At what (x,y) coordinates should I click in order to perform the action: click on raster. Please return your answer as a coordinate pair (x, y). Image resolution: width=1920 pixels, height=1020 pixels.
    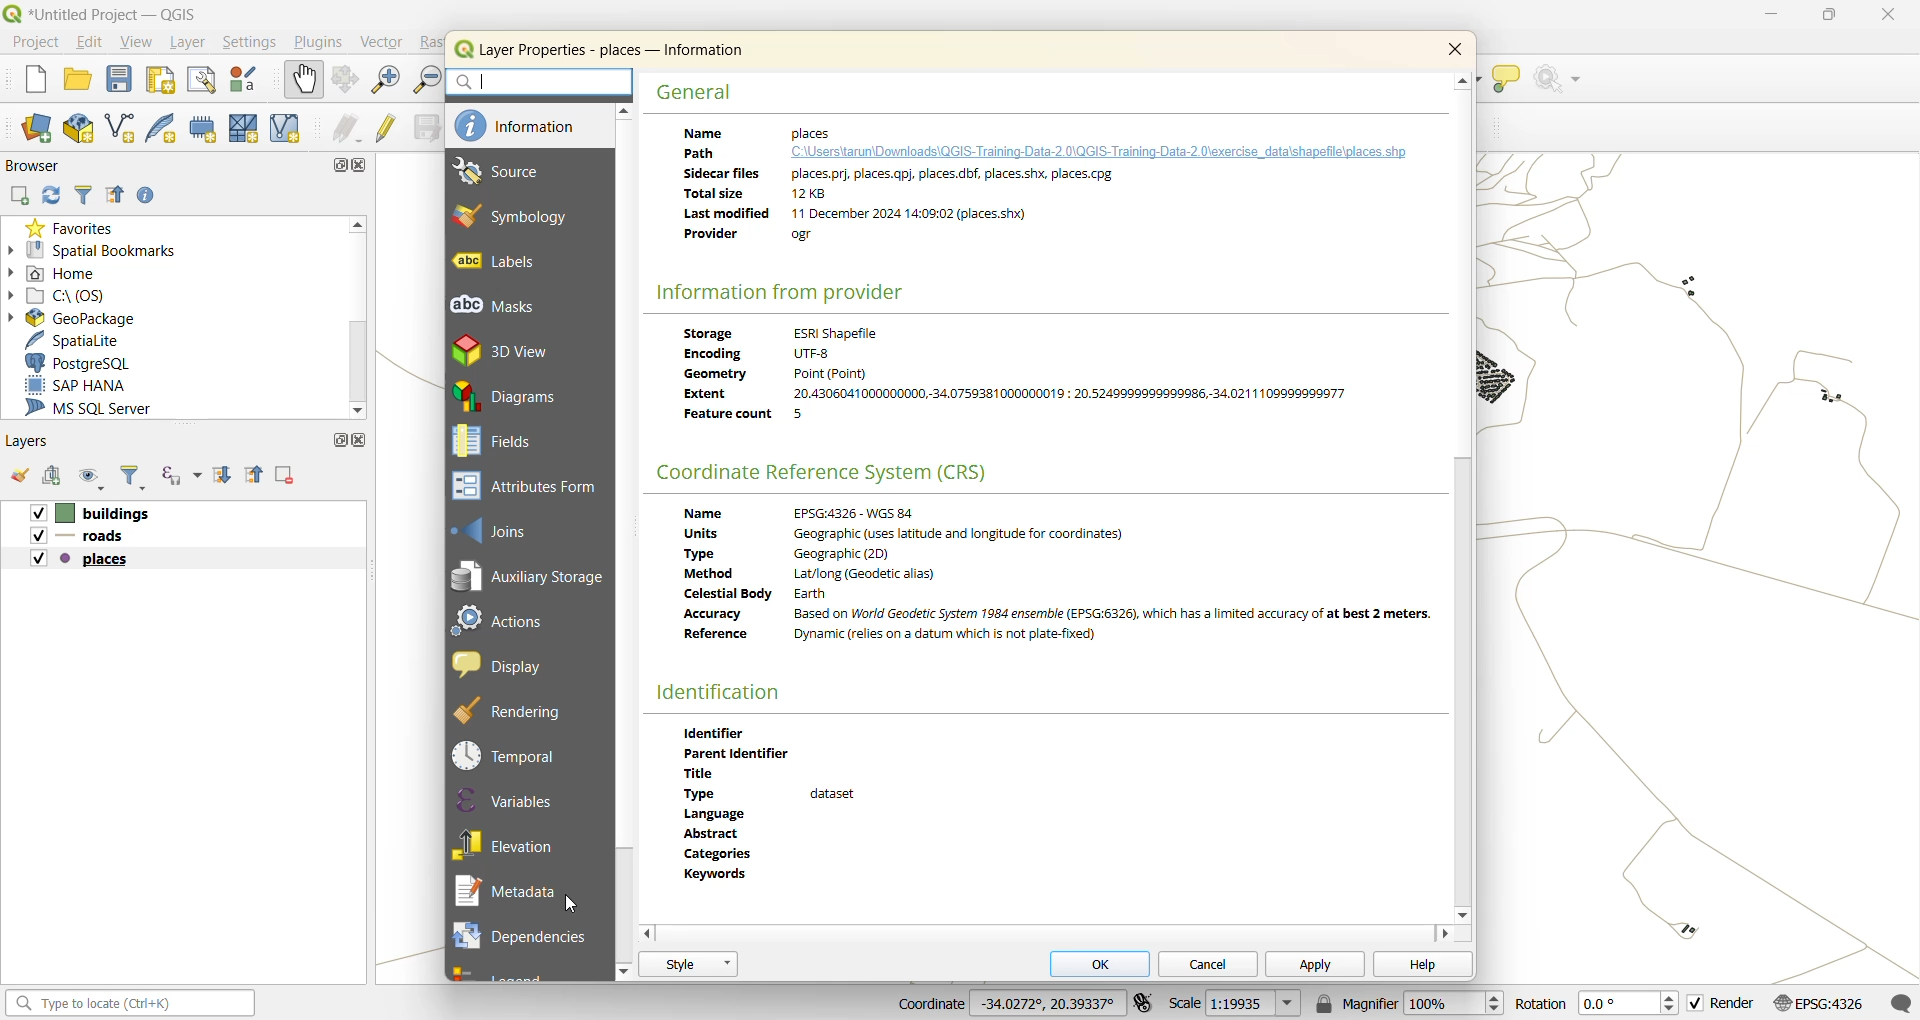
    Looking at the image, I should click on (435, 42).